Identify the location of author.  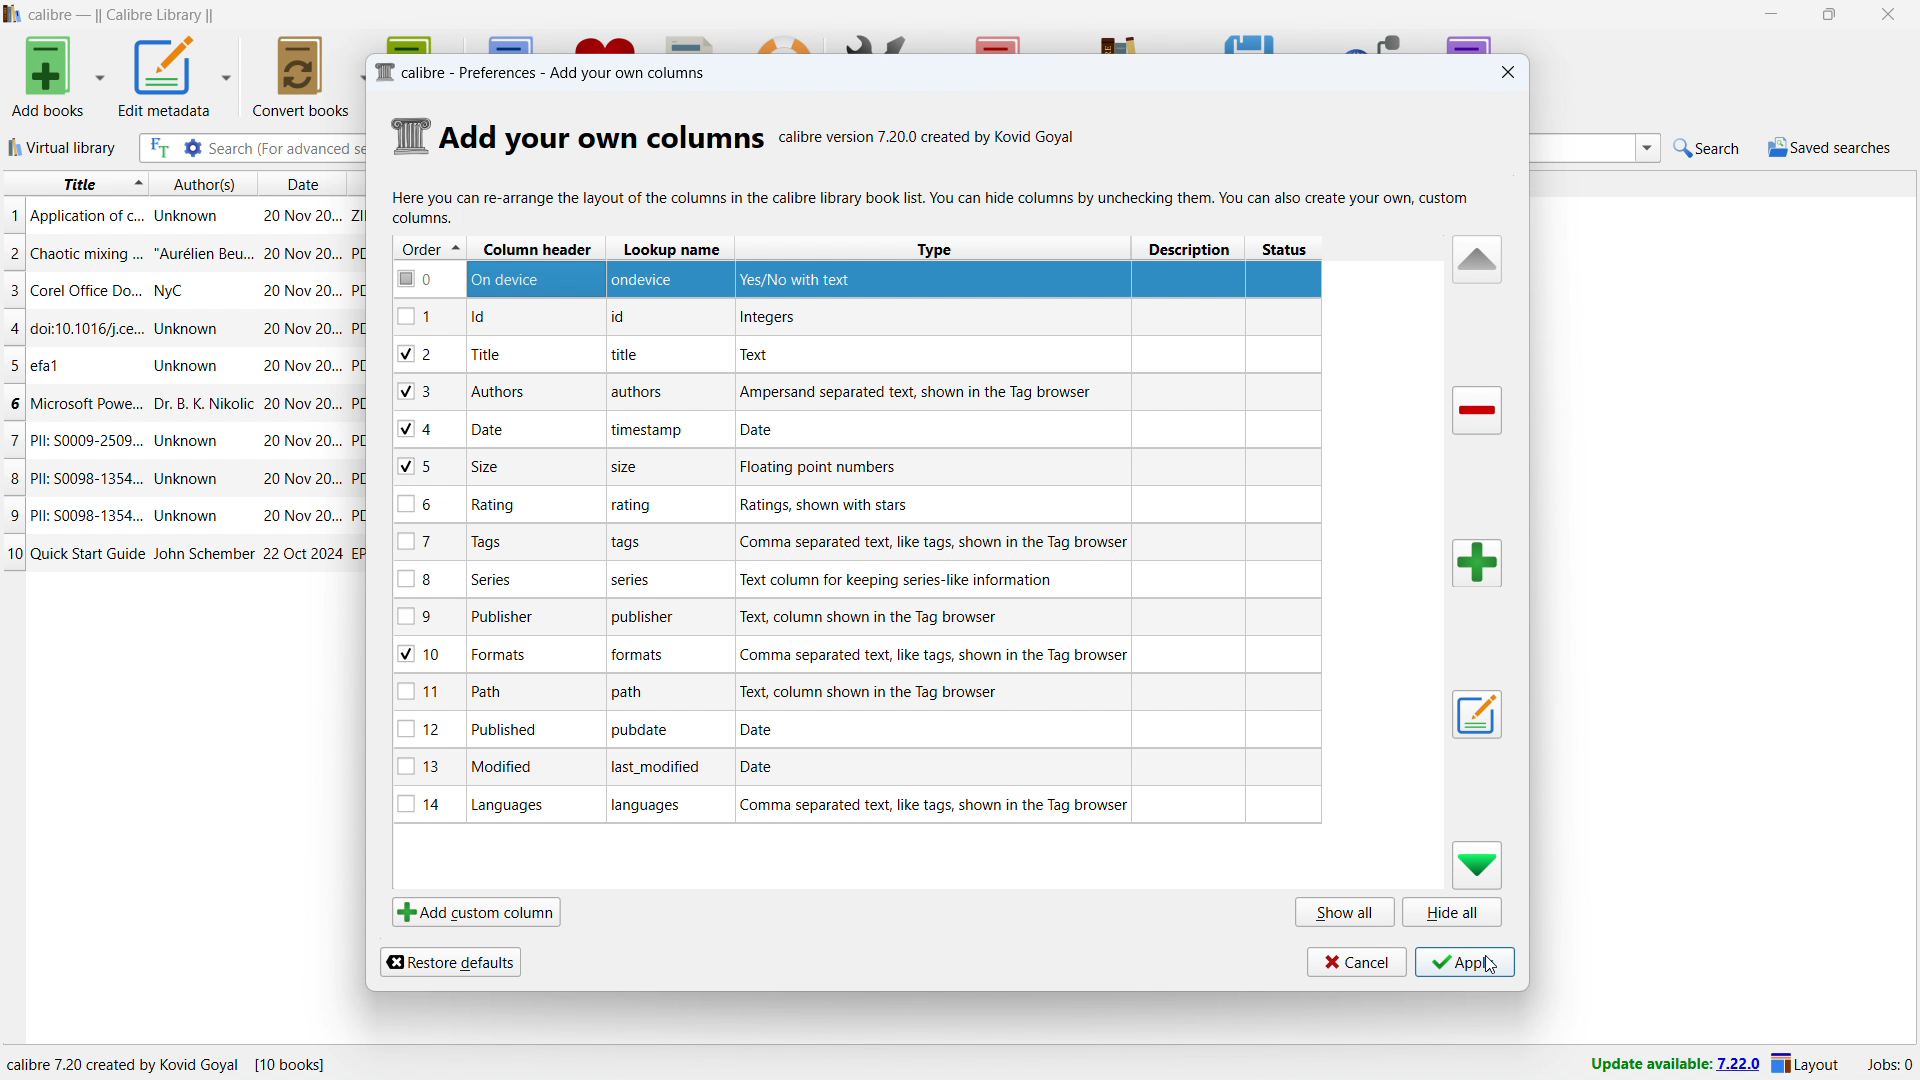
(189, 479).